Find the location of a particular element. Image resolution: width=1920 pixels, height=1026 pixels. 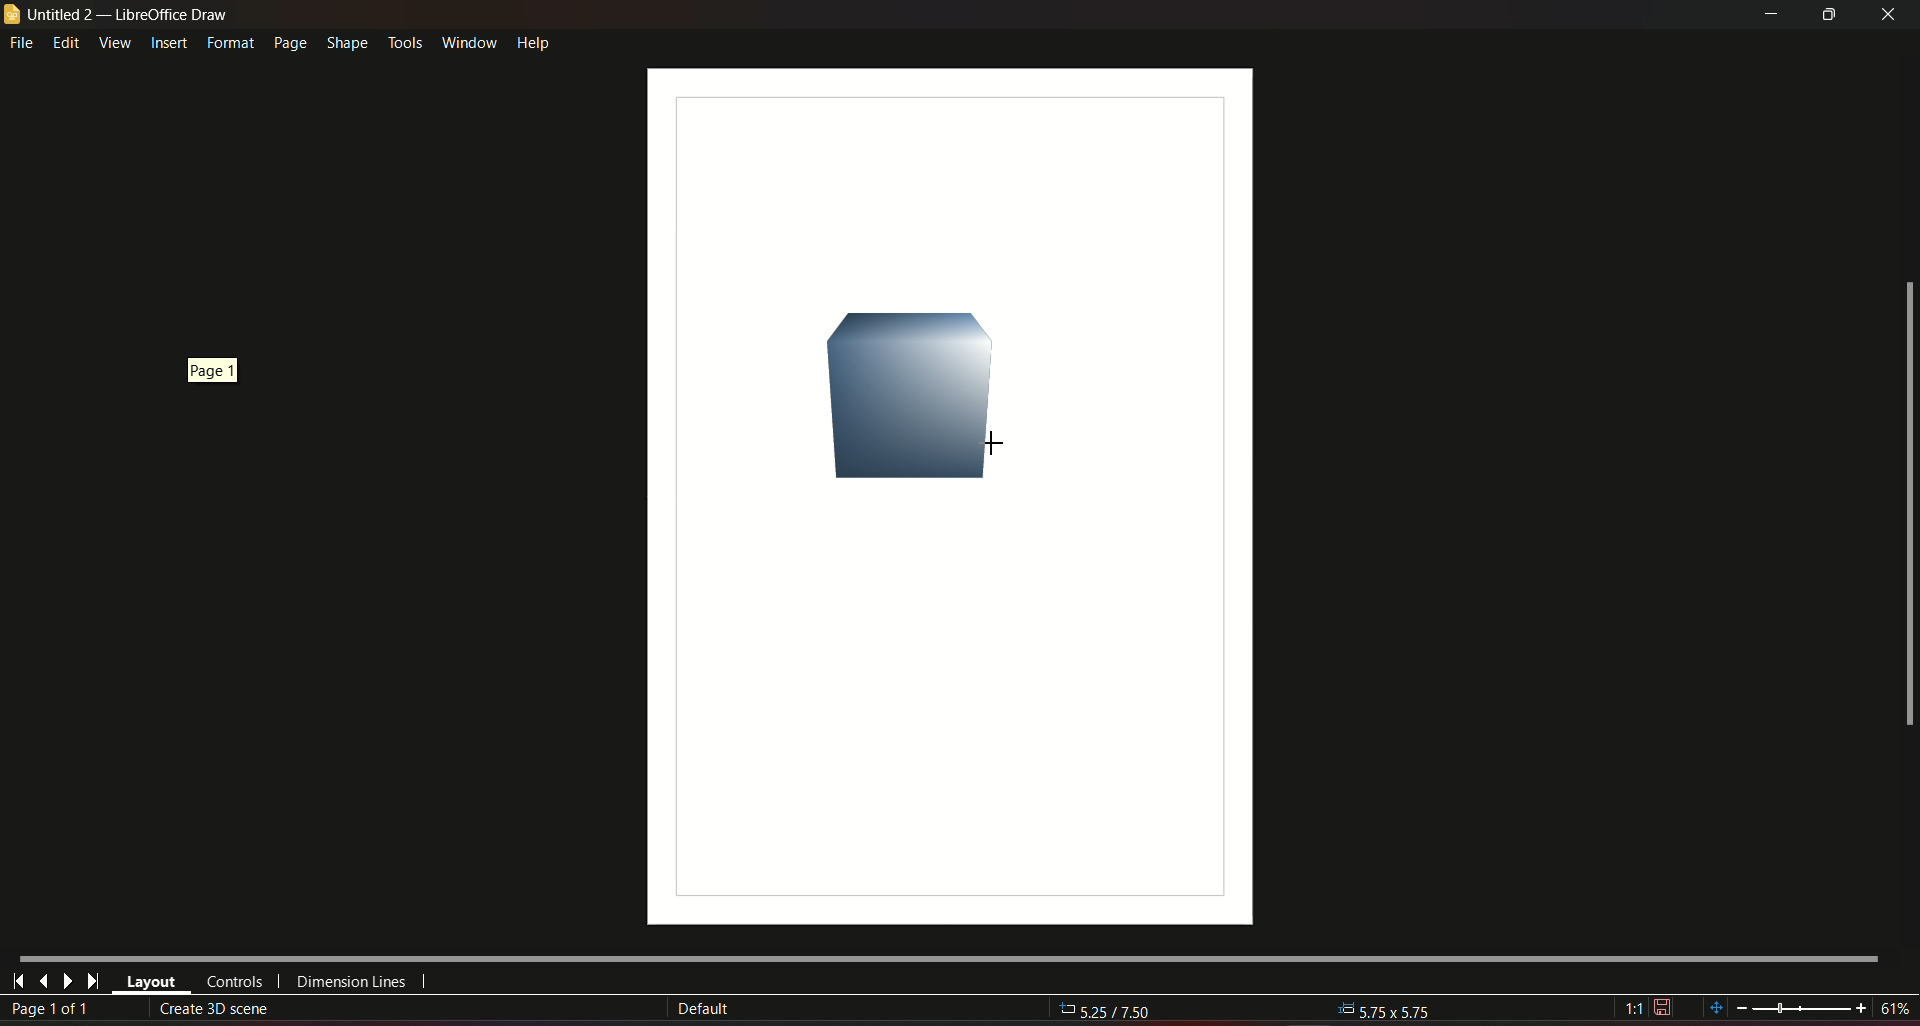

window is located at coordinates (467, 39).